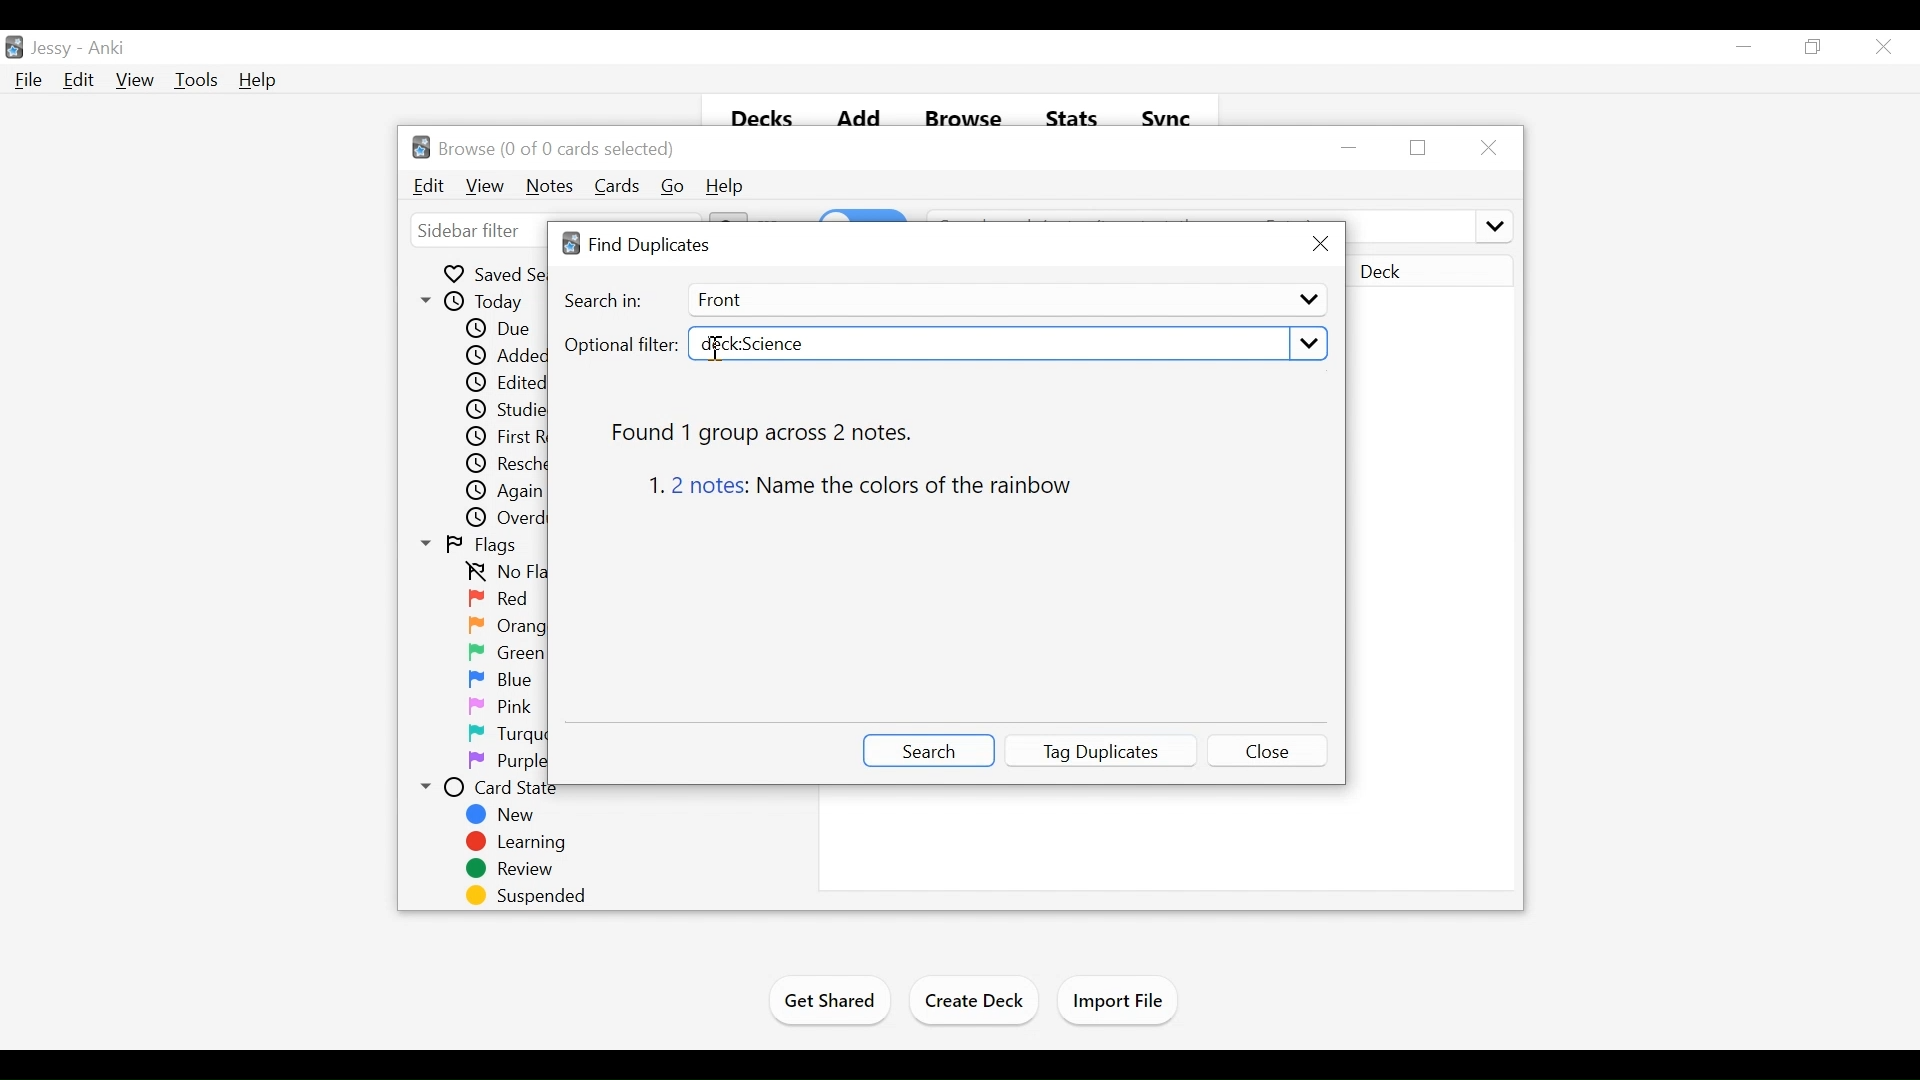 Image resolution: width=1920 pixels, height=1080 pixels. Describe the element at coordinates (514, 842) in the screenshot. I see `Learning` at that location.